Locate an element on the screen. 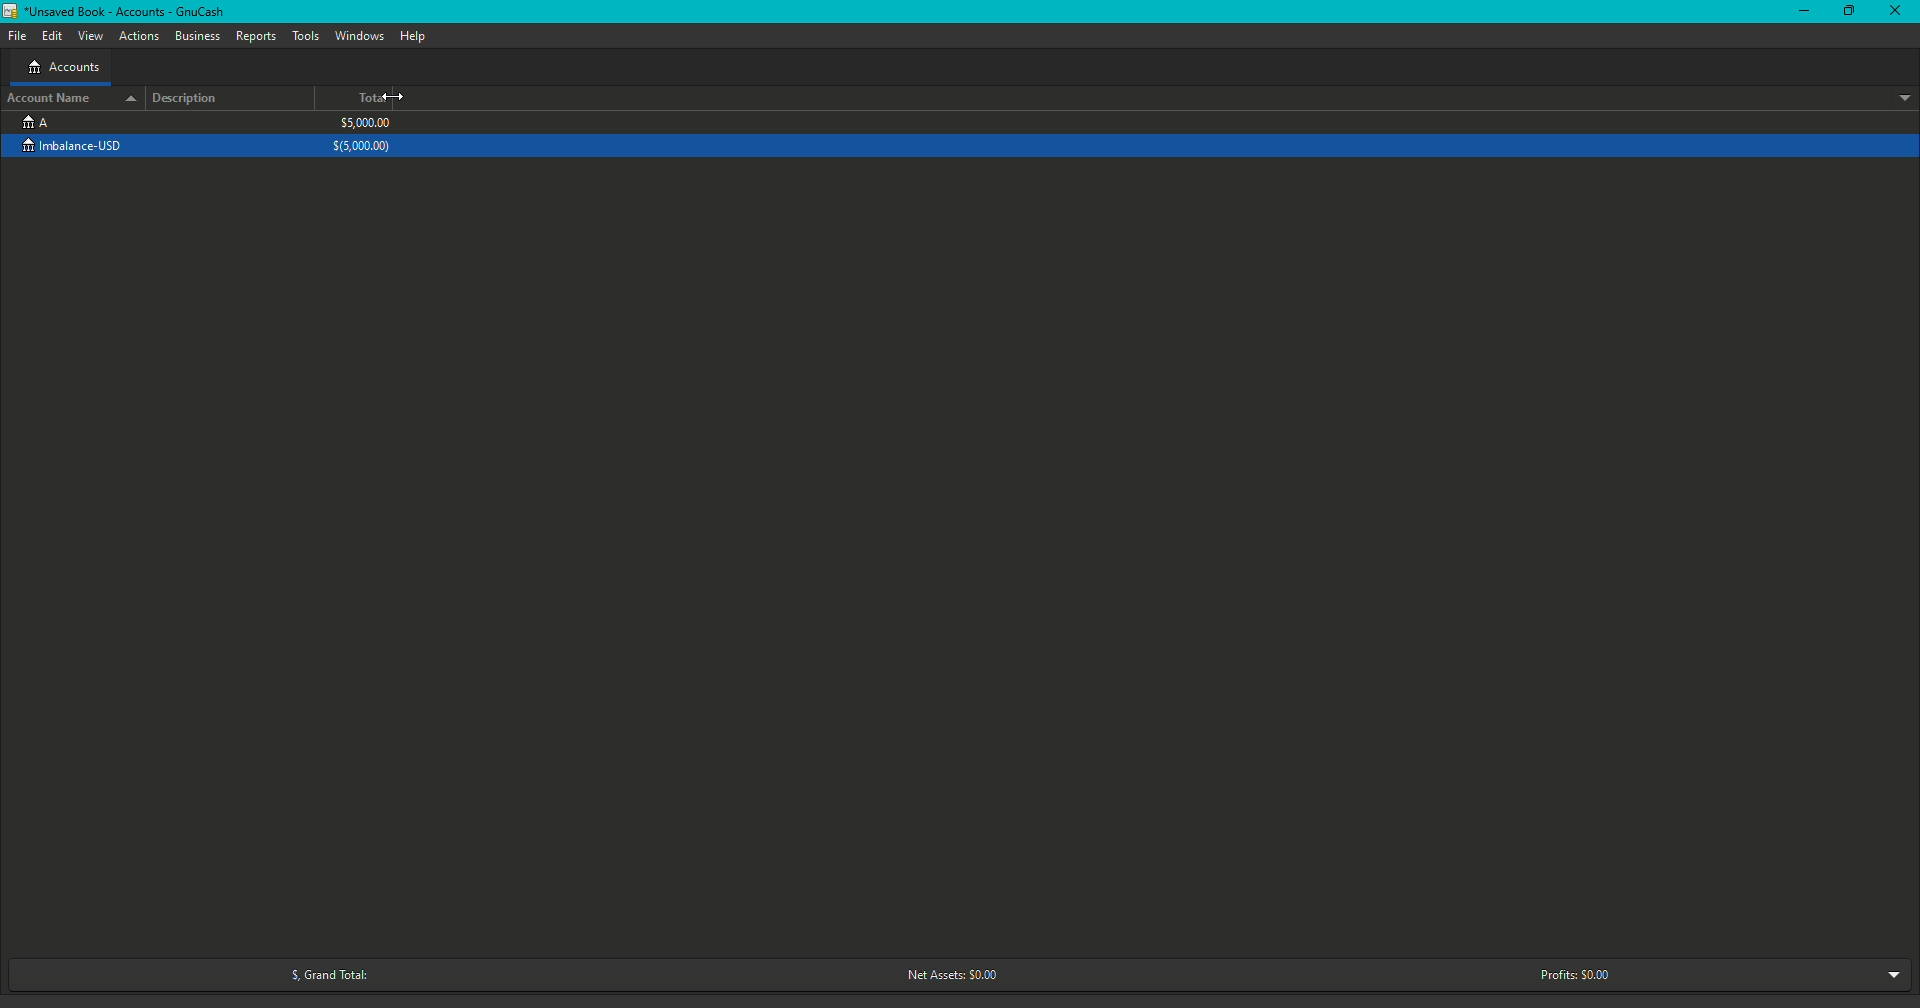  Business is located at coordinates (198, 37).